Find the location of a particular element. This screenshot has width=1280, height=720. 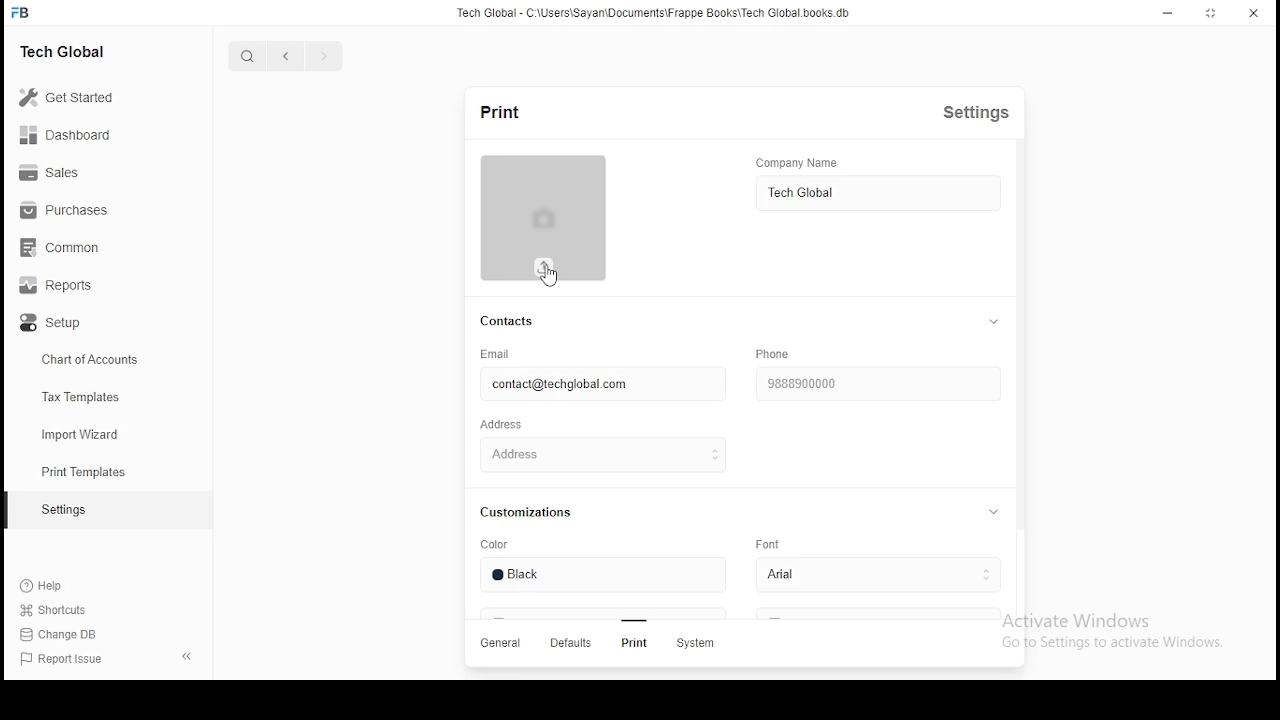

go back  is located at coordinates (287, 57).